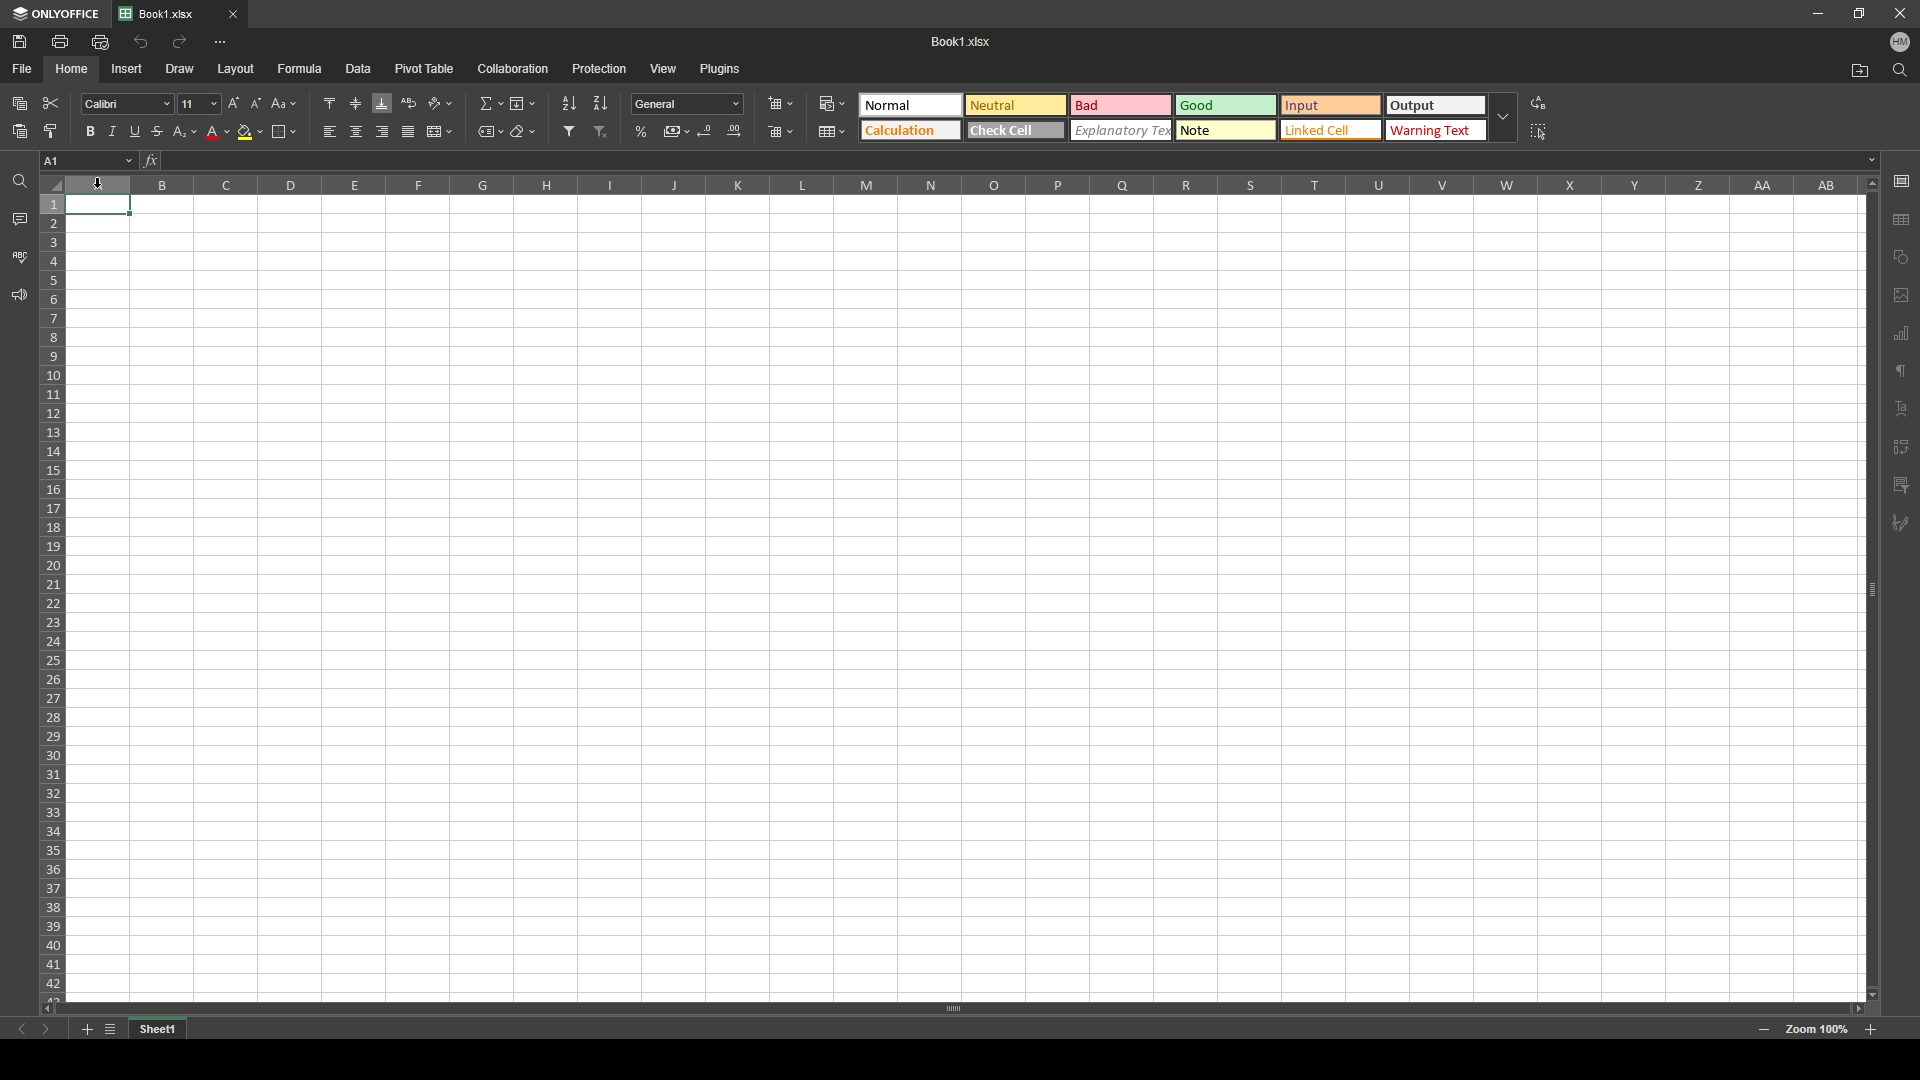 The height and width of the screenshot is (1080, 1920). I want to click on align right, so click(383, 132).